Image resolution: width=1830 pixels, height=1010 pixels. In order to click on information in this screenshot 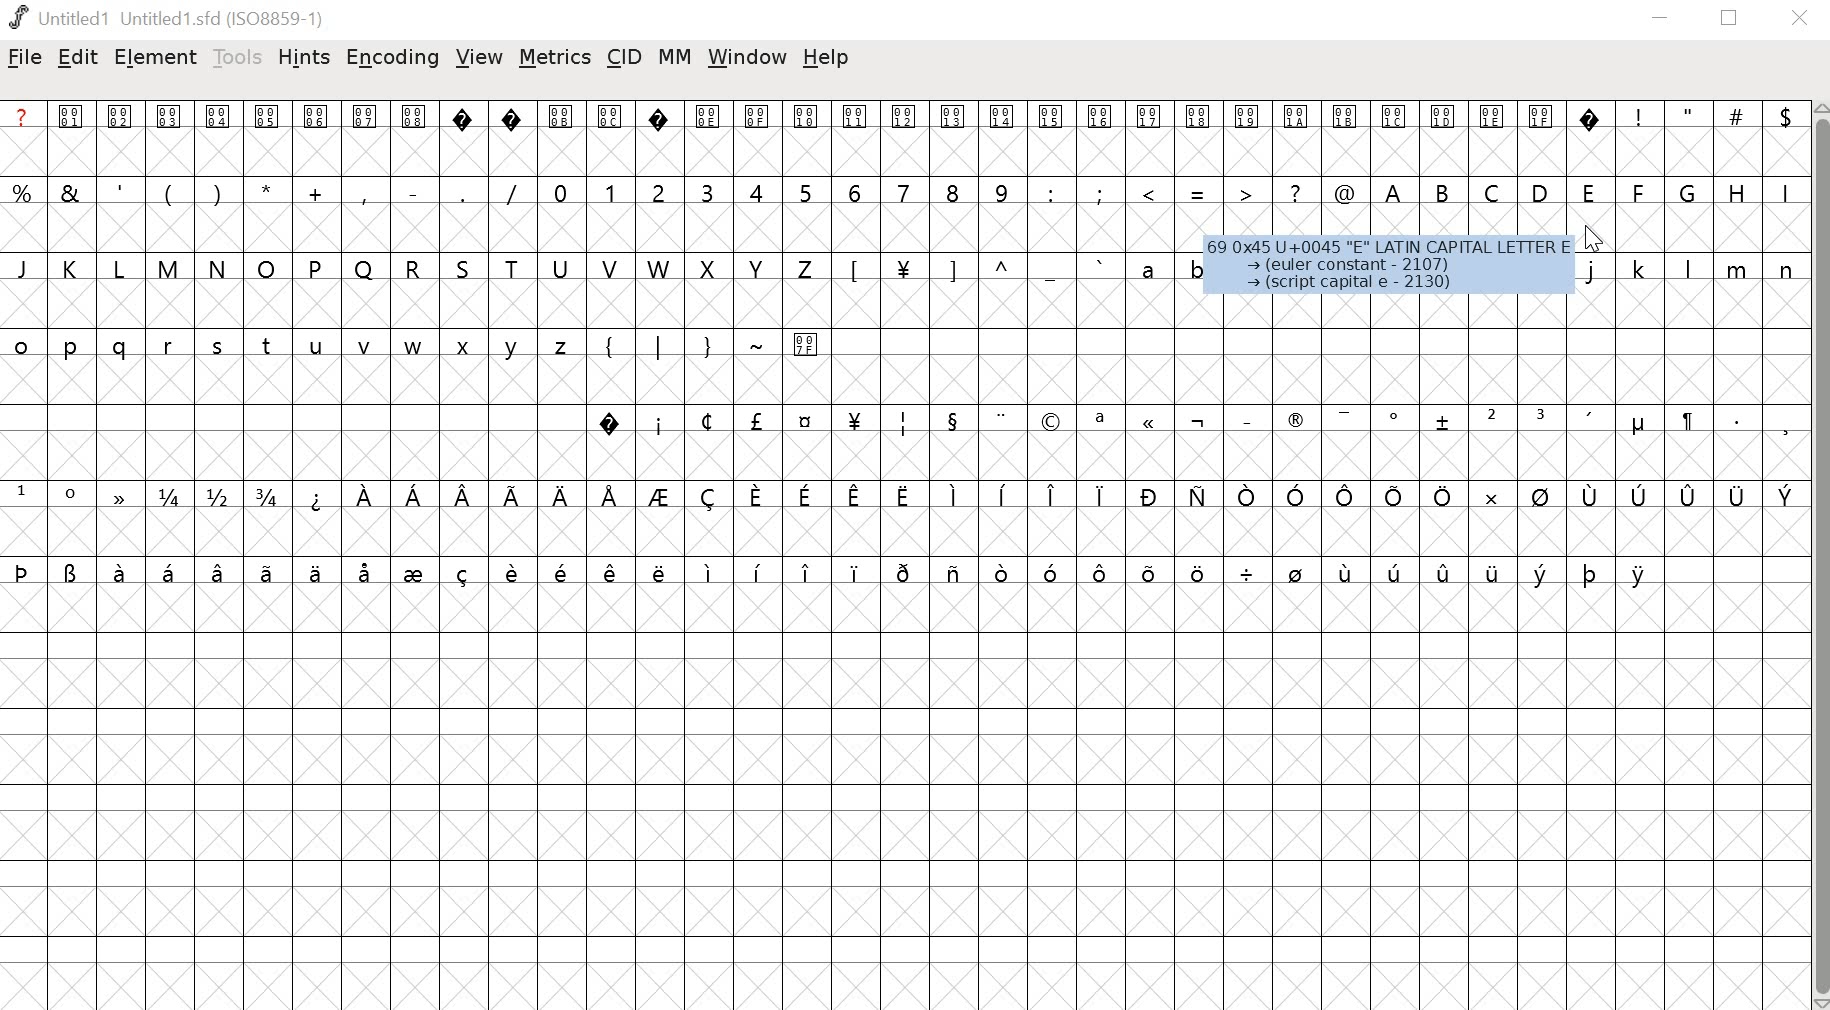, I will do `click(1387, 269)`.